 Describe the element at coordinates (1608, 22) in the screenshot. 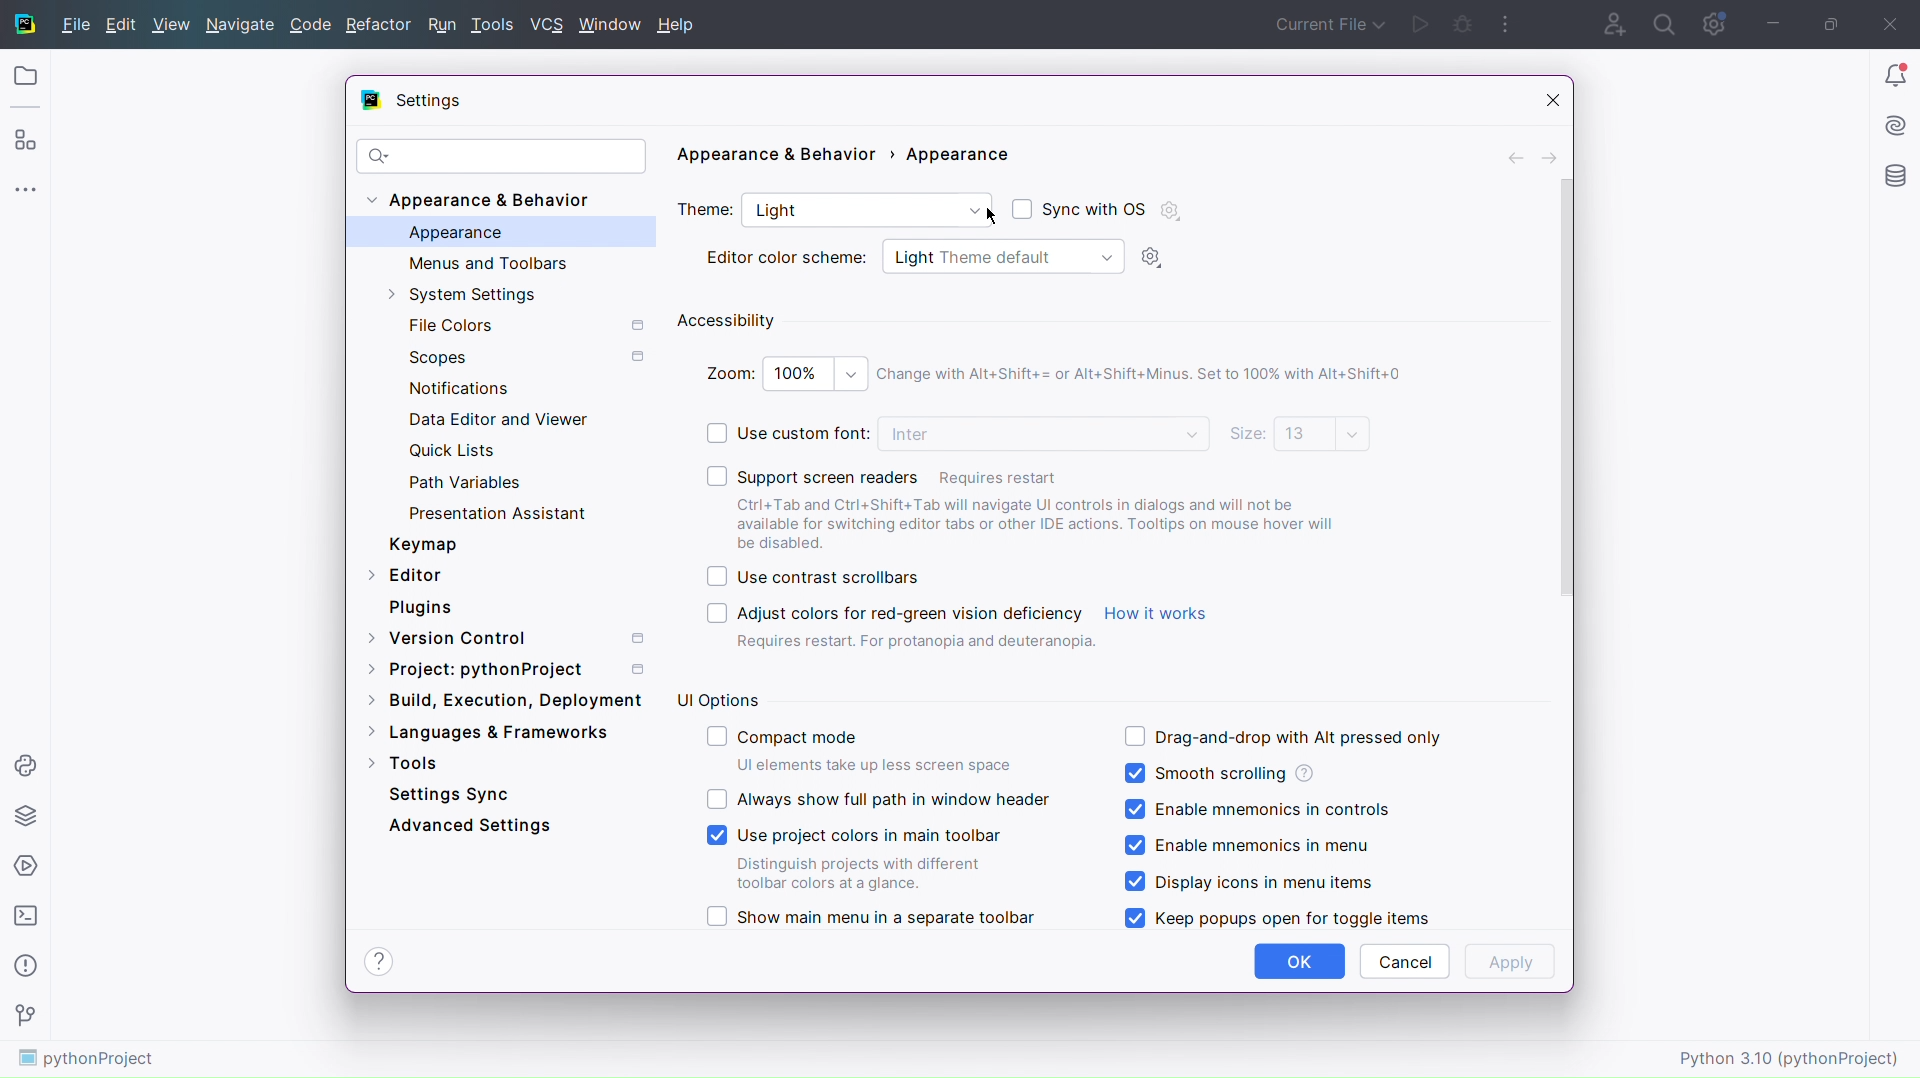

I see `Account` at that location.